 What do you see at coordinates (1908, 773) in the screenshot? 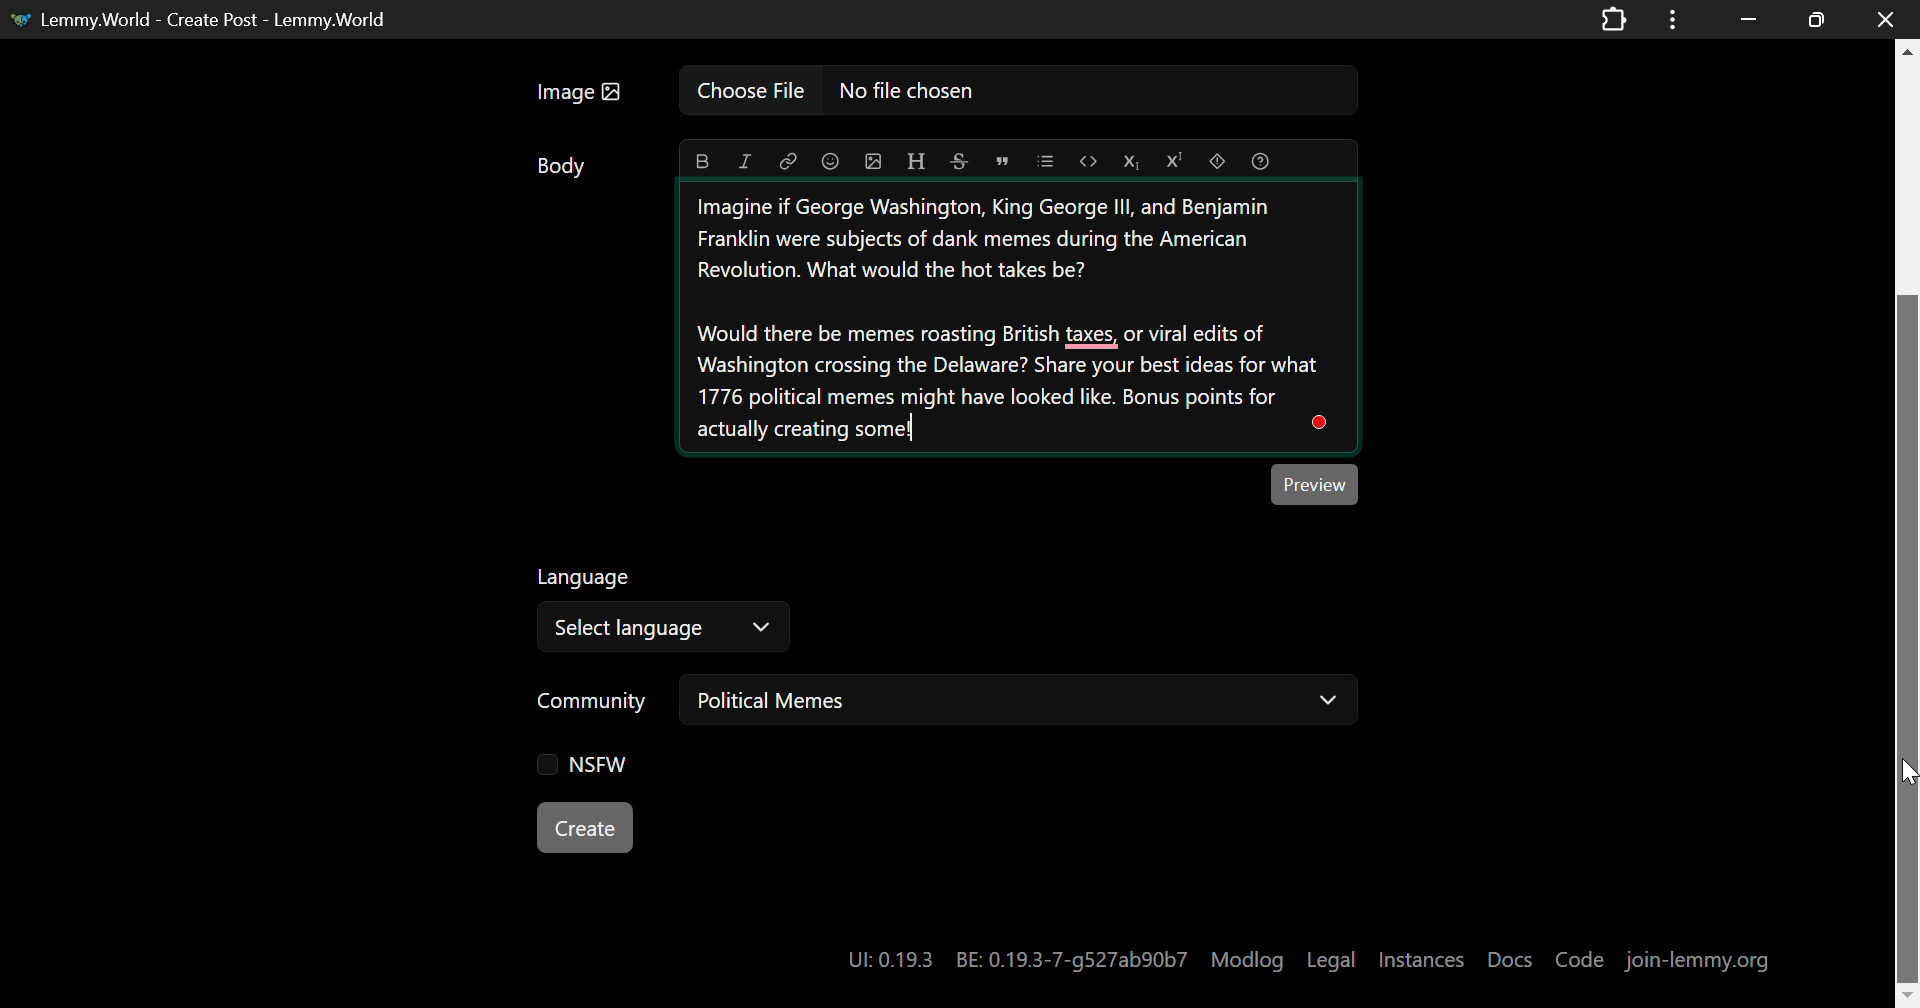
I see `MOUSE_UP Cursor Position` at bounding box center [1908, 773].